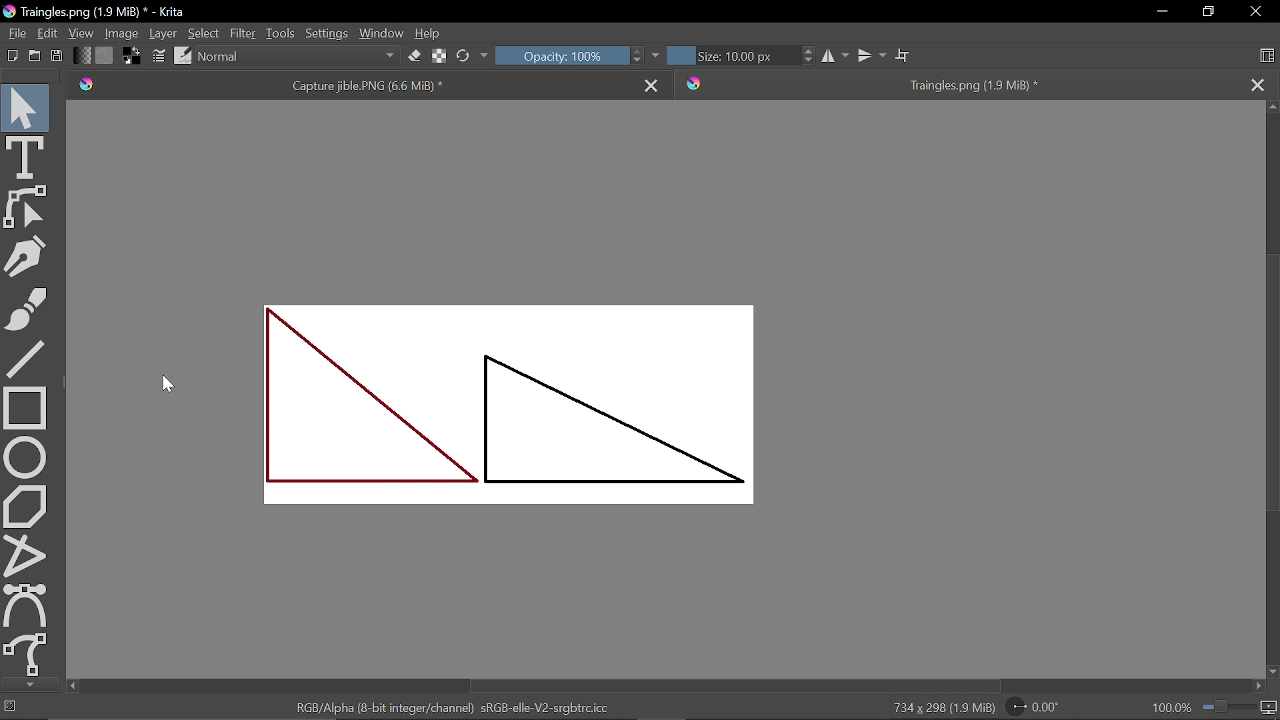  I want to click on Capture jible.PNG (6.6 MiB) *, so click(349, 84).